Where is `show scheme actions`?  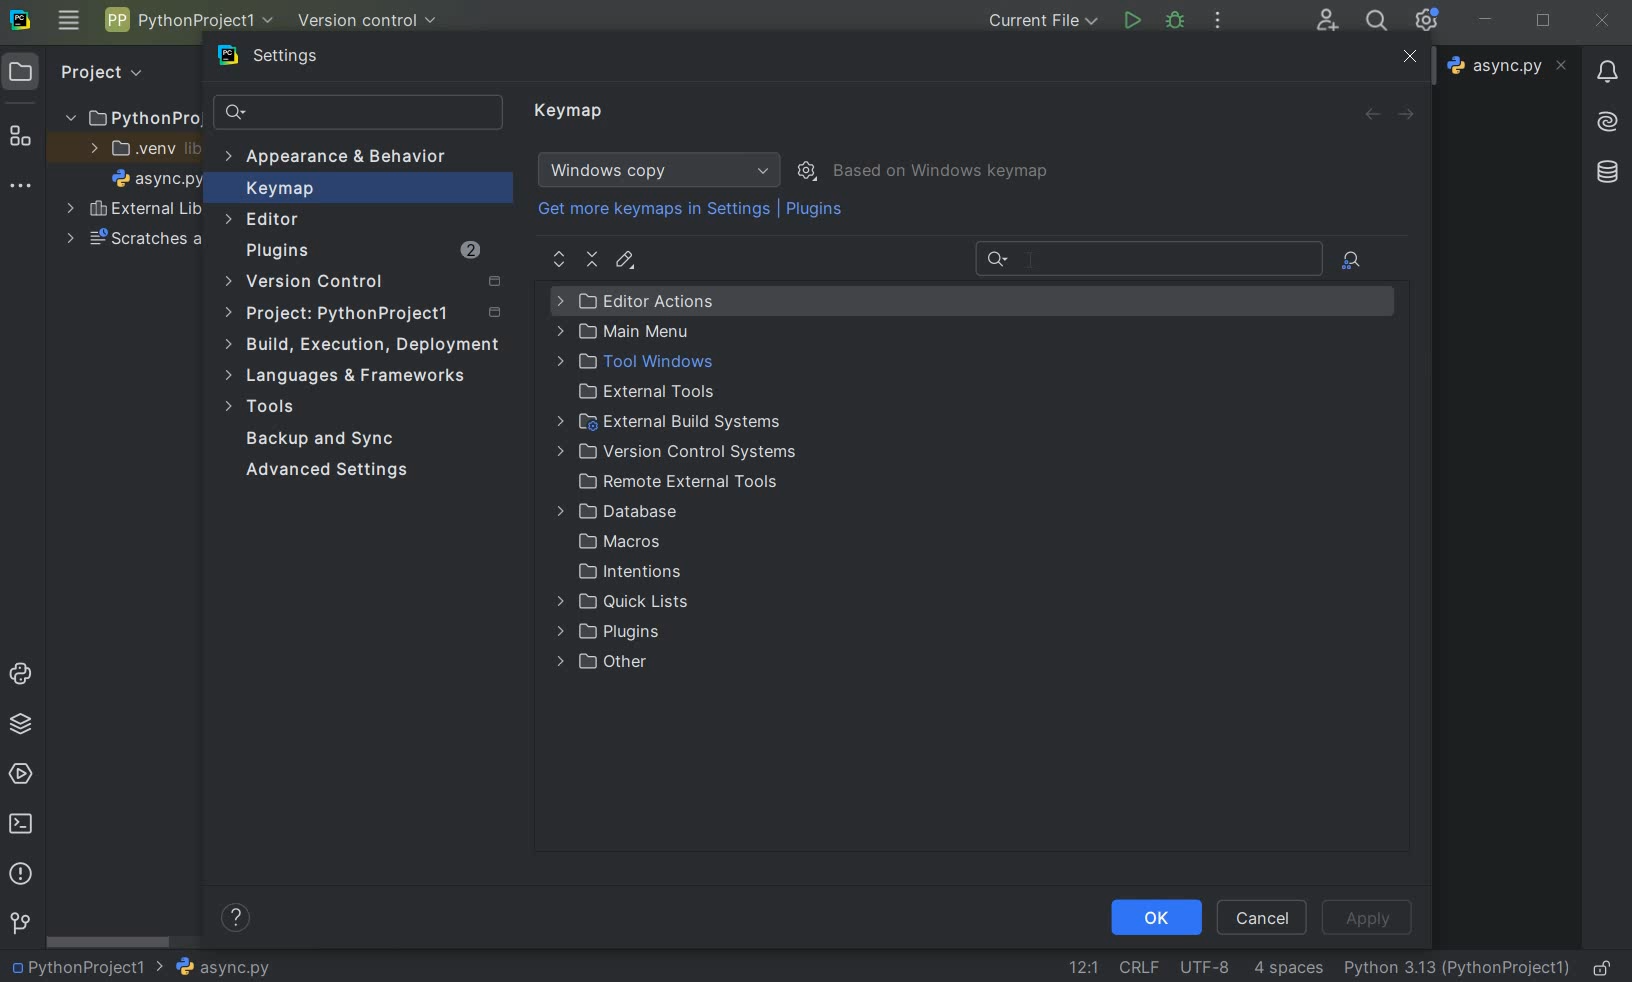 show scheme actions is located at coordinates (809, 169).